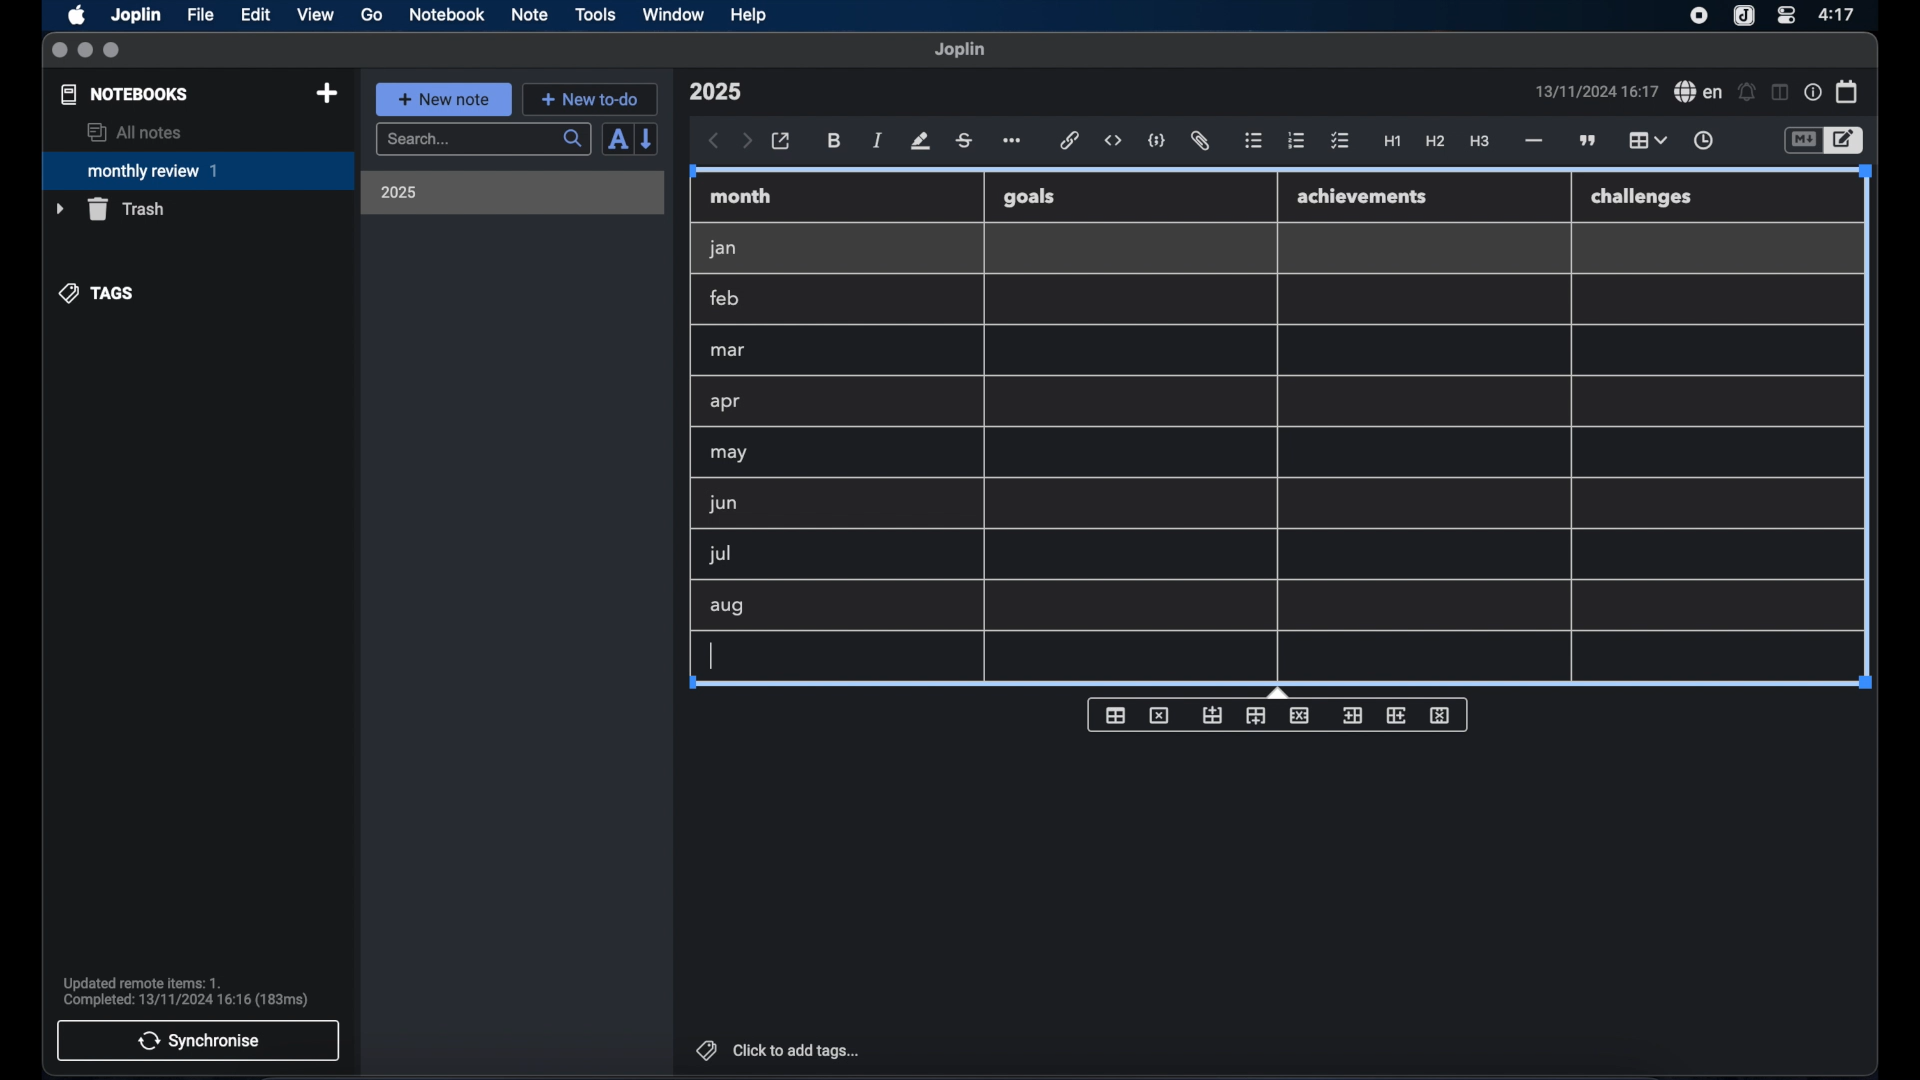 This screenshot has height=1080, width=1920. I want to click on close, so click(59, 51).